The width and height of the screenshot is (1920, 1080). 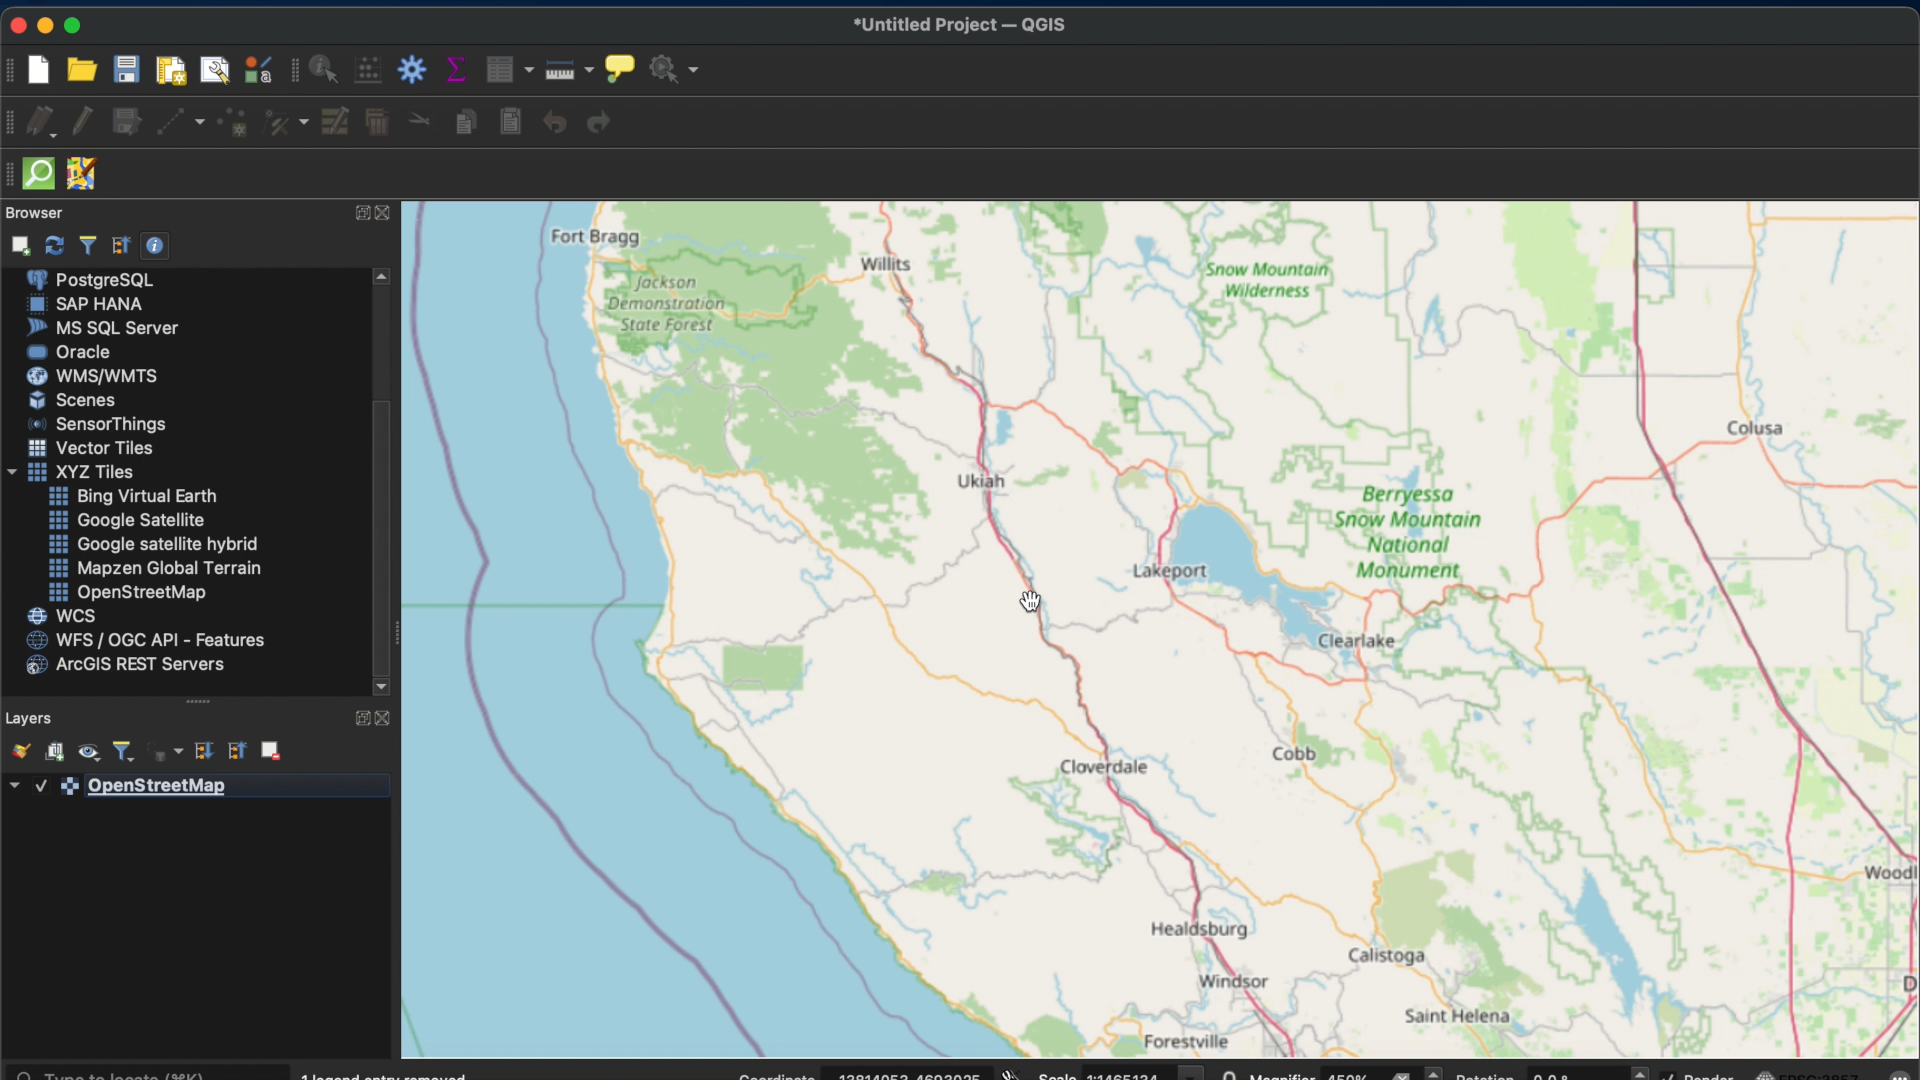 I want to click on expand all, so click(x=203, y=752).